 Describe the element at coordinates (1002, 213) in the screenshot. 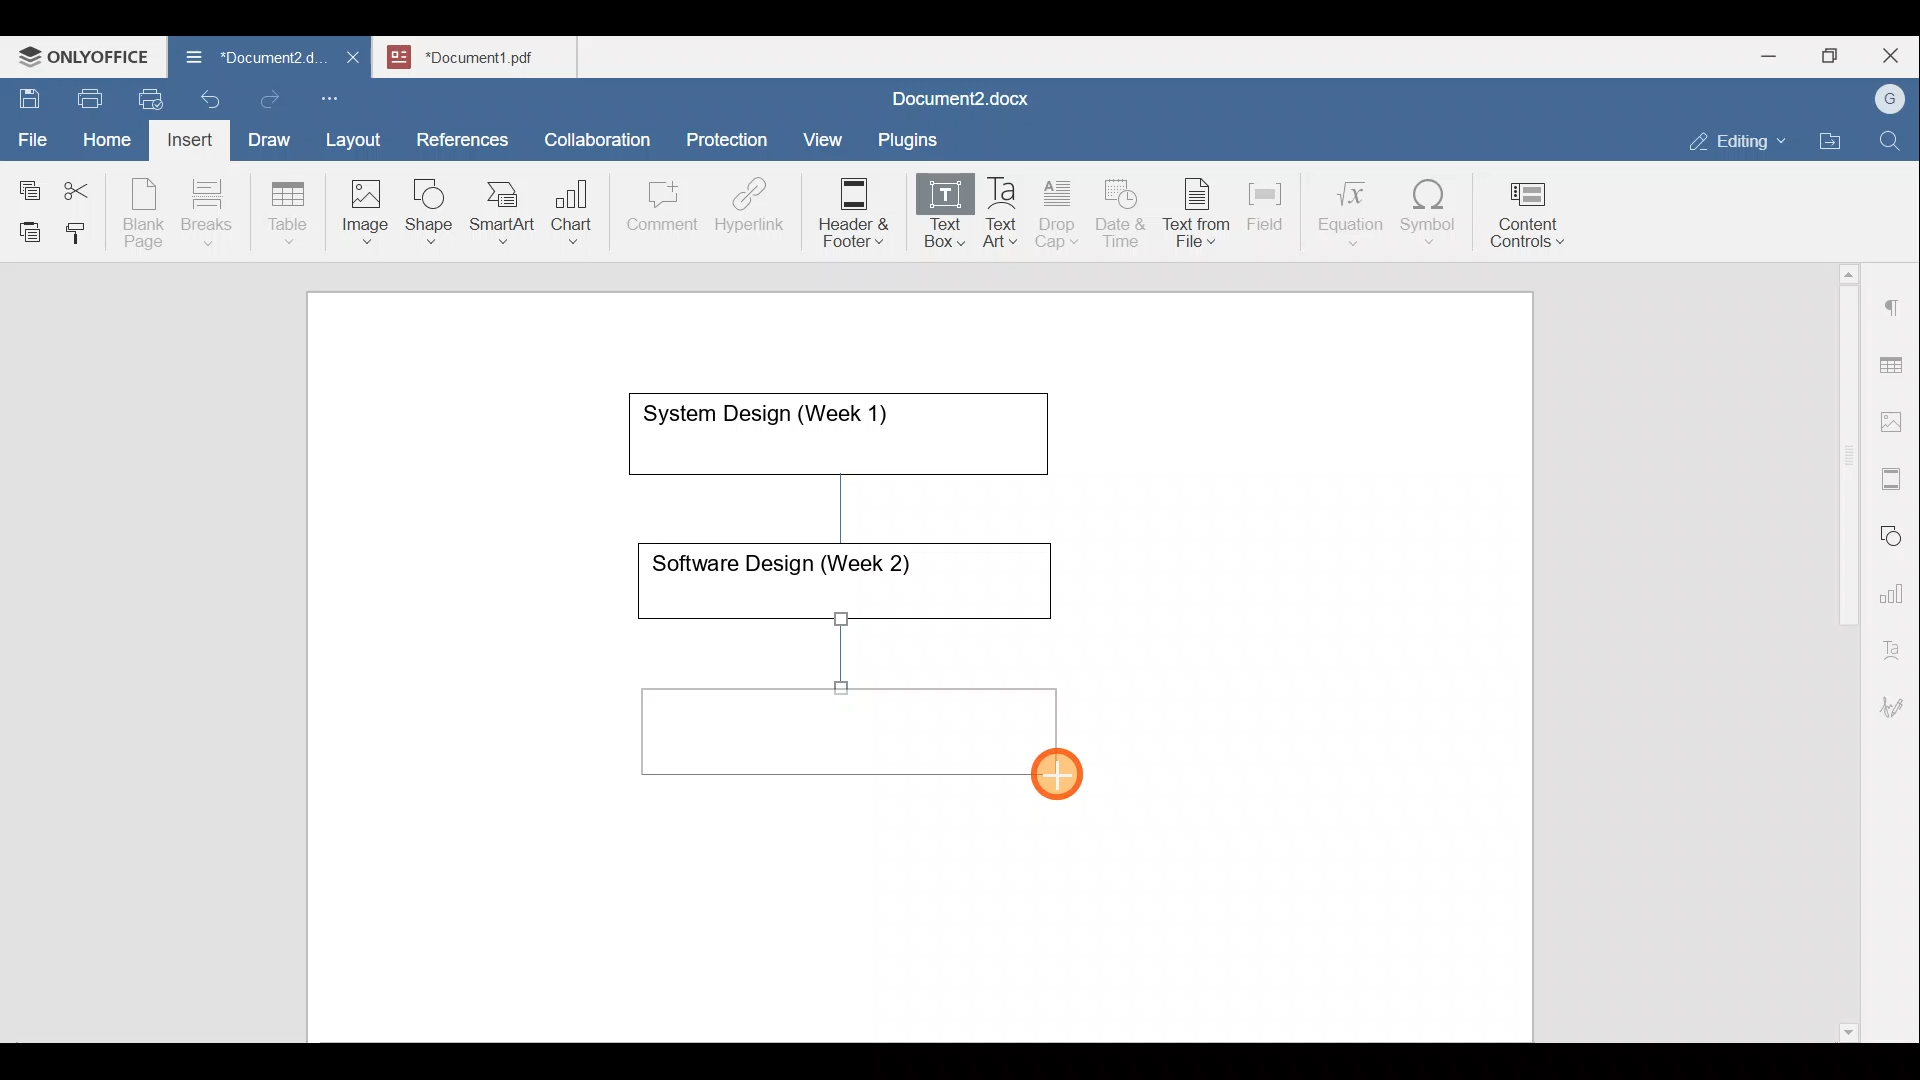

I see `Text Art` at that location.